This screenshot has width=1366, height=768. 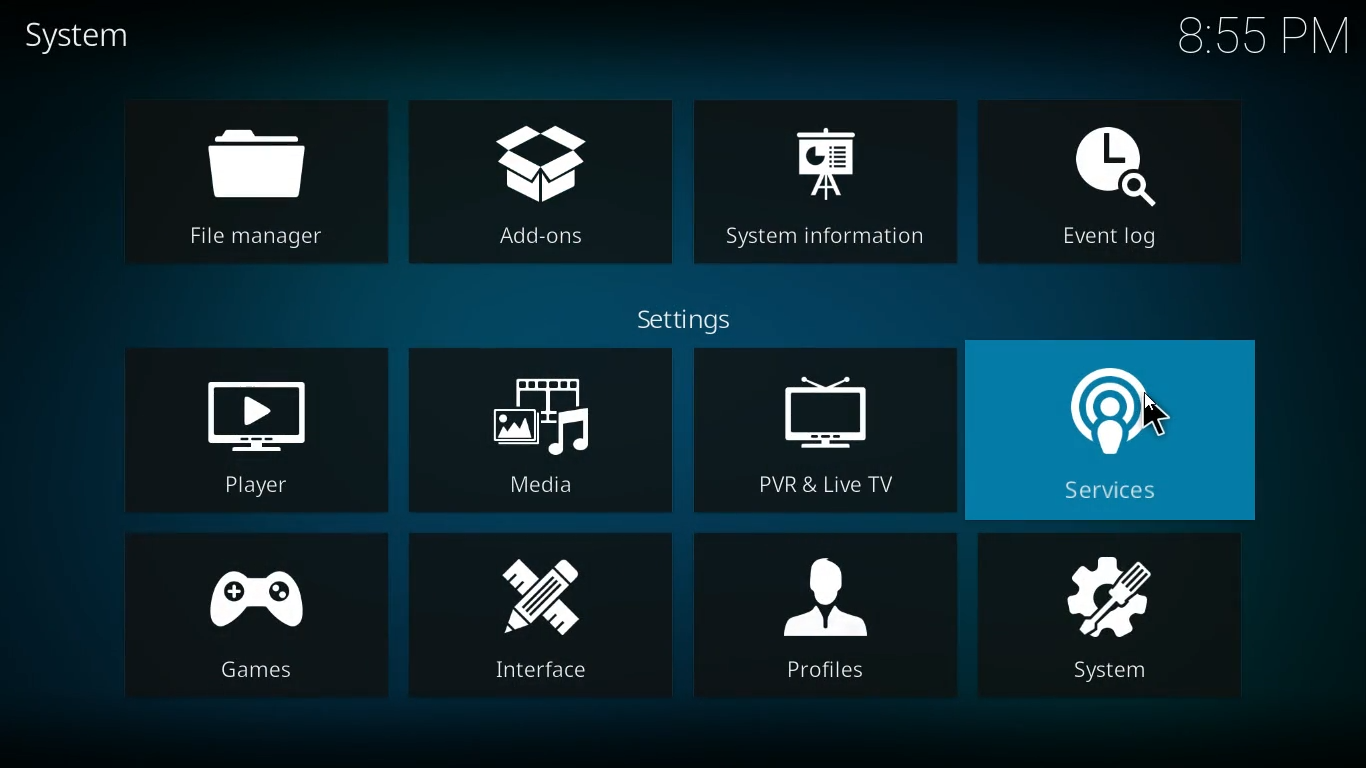 What do you see at coordinates (696, 320) in the screenshot?
I see `settings` at bounding box center [696, 320].